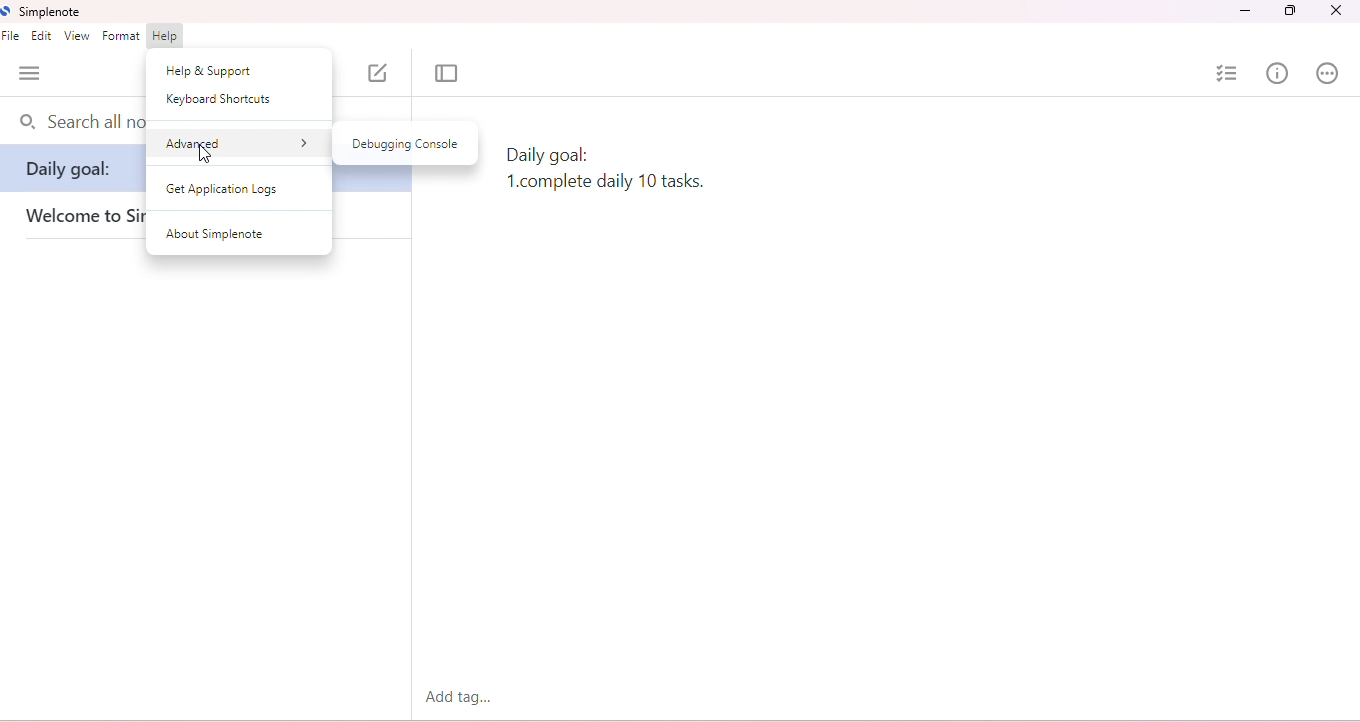 The image size is (1360, 722). I want to click on edit, so click(44, 37).